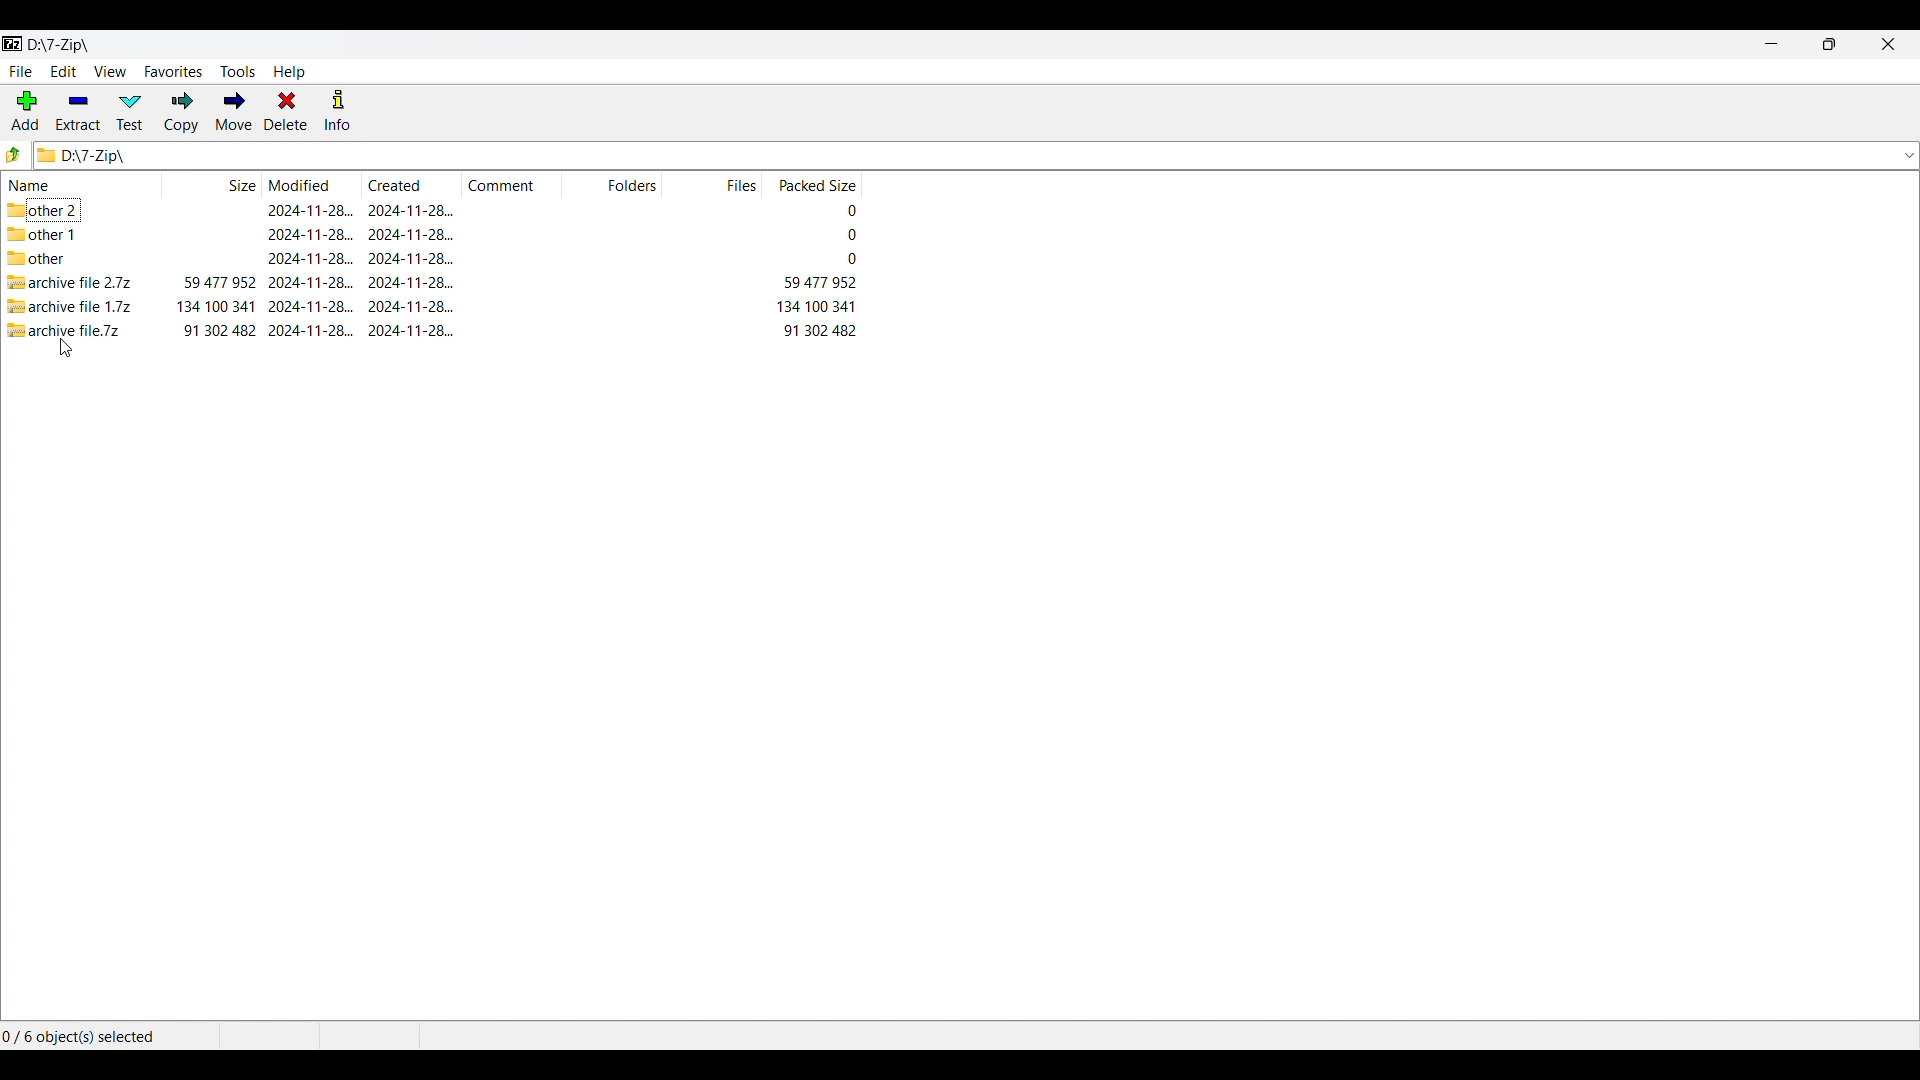 The width and height of the screenshot is (1920, 1080). Describe the element at coordinates (819, 306) in the screenshot. I see `packed size` at that location.